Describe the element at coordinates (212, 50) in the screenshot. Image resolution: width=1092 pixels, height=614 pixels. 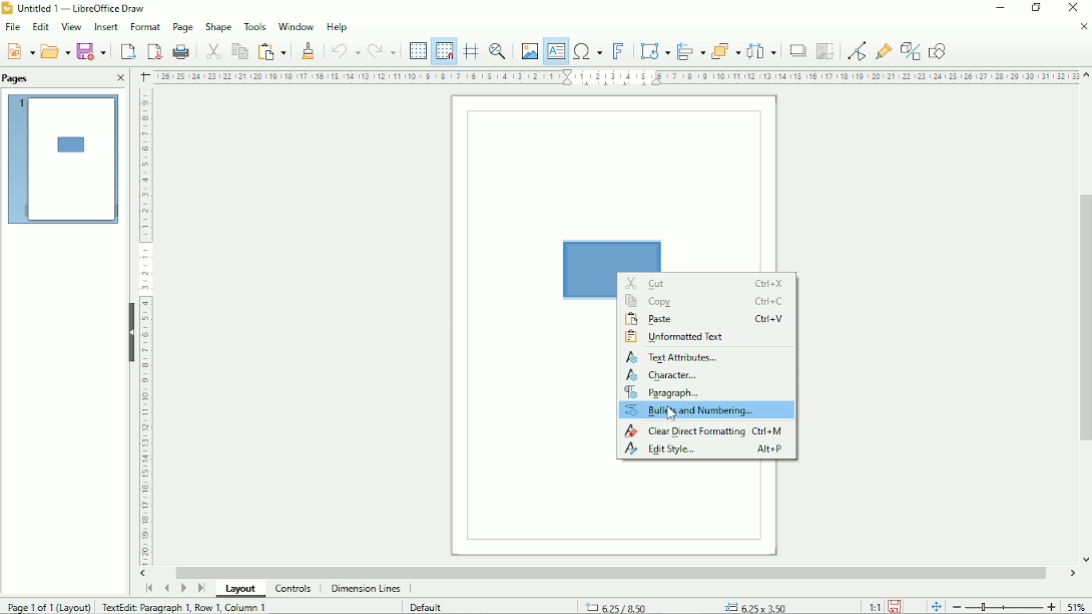
I see `Cut` at that location.